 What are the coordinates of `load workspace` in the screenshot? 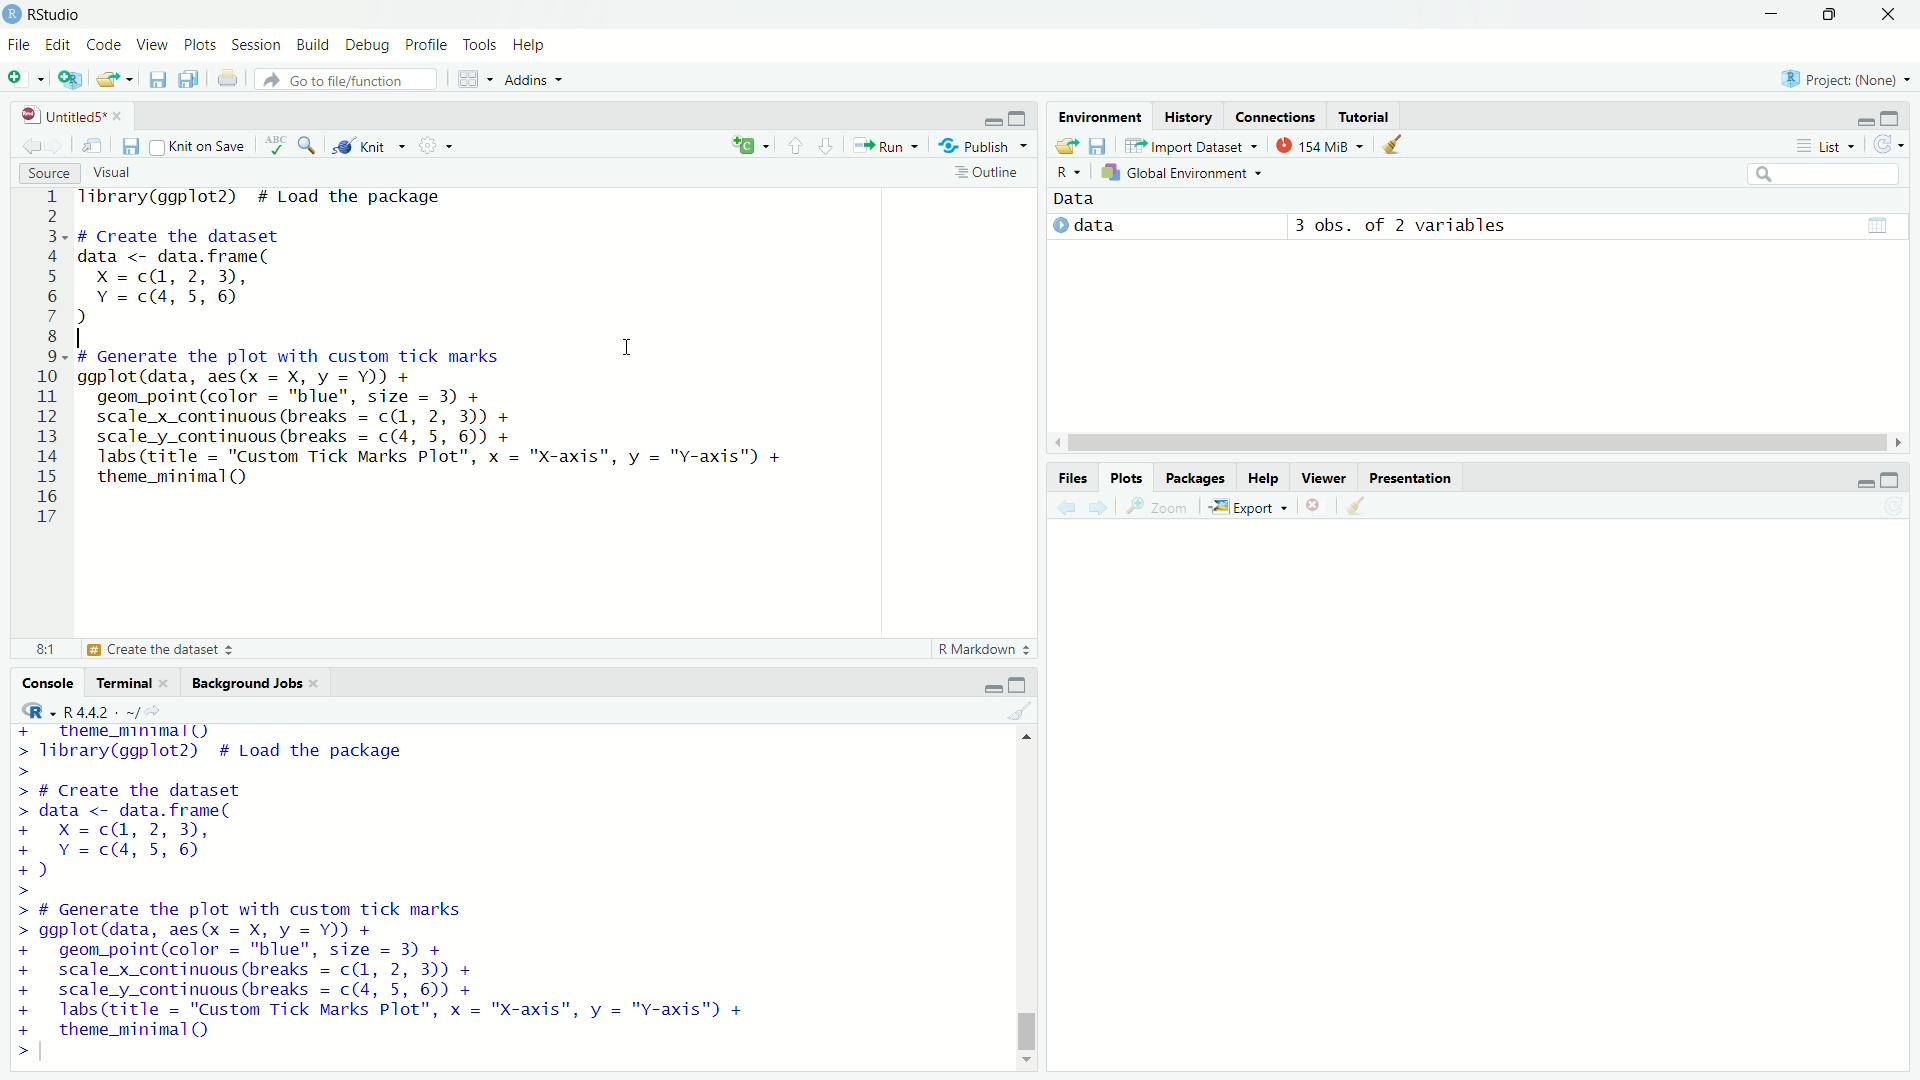 It's located at (1065, 146).